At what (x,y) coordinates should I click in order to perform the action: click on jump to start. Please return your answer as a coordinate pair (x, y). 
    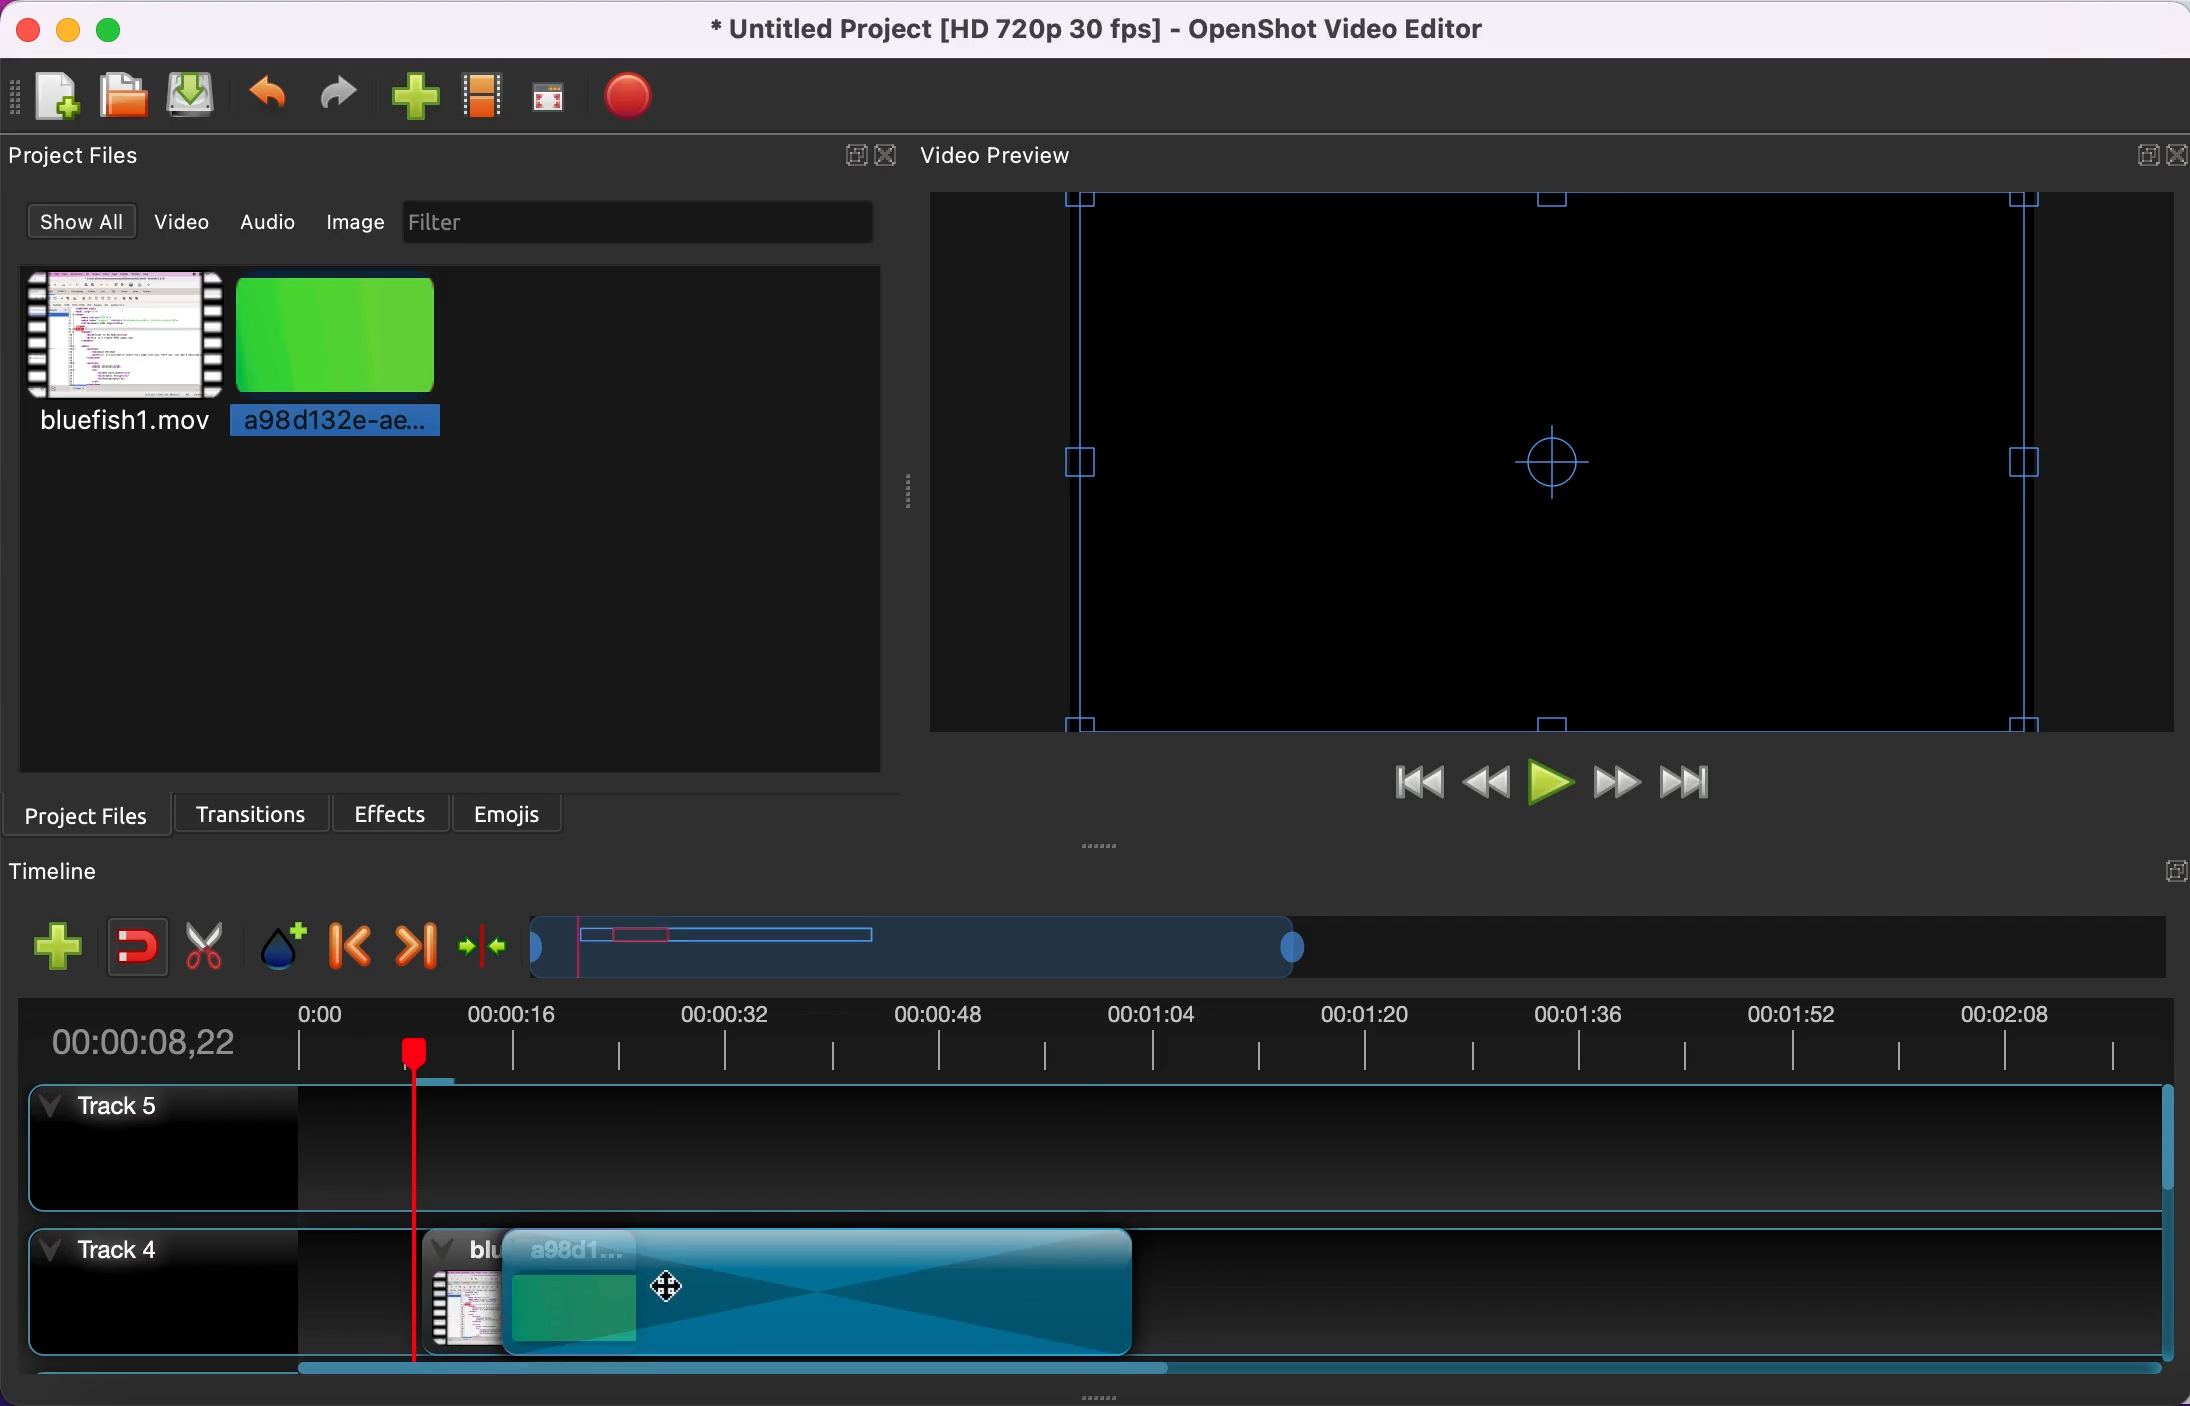
    Looking at the image, I should click on (1418, 785).